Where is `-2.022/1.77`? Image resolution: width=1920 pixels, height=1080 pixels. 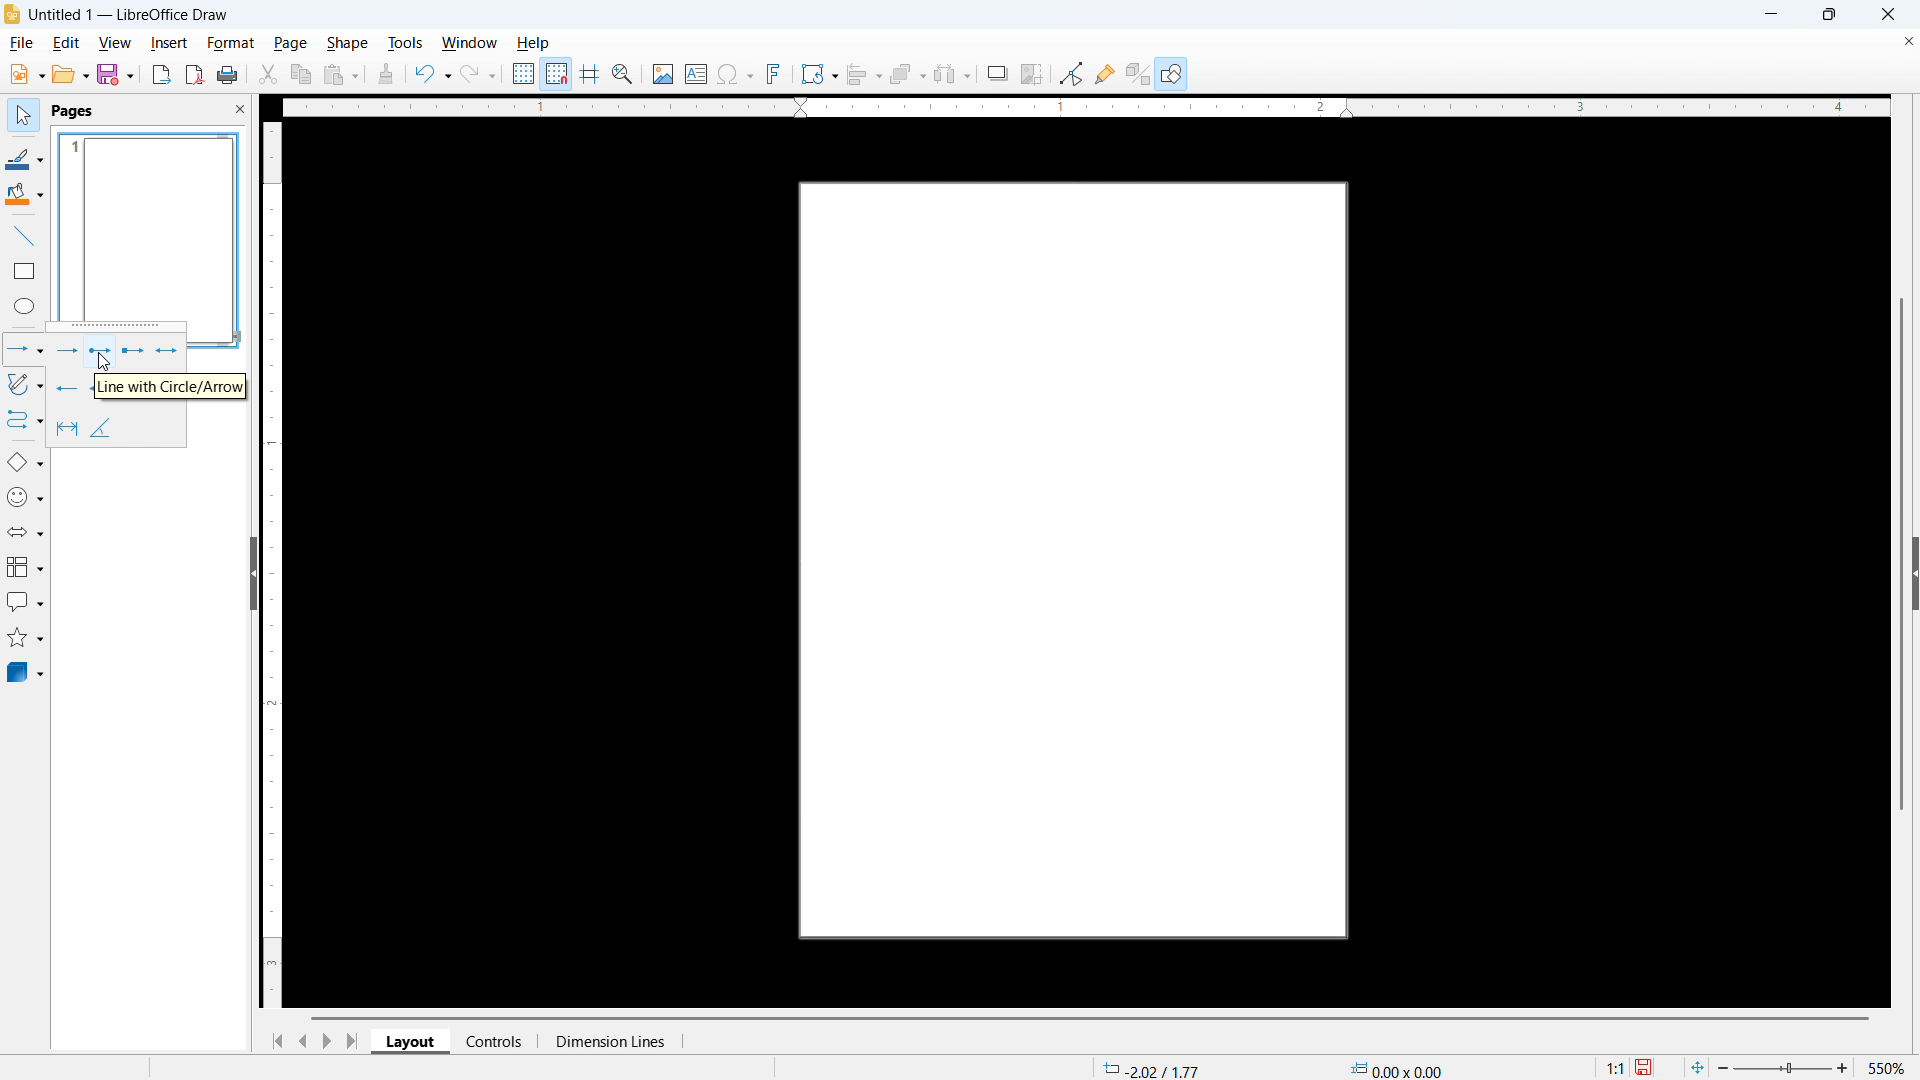
-2.022/1.77 is located at coordinates (1149, 1068).